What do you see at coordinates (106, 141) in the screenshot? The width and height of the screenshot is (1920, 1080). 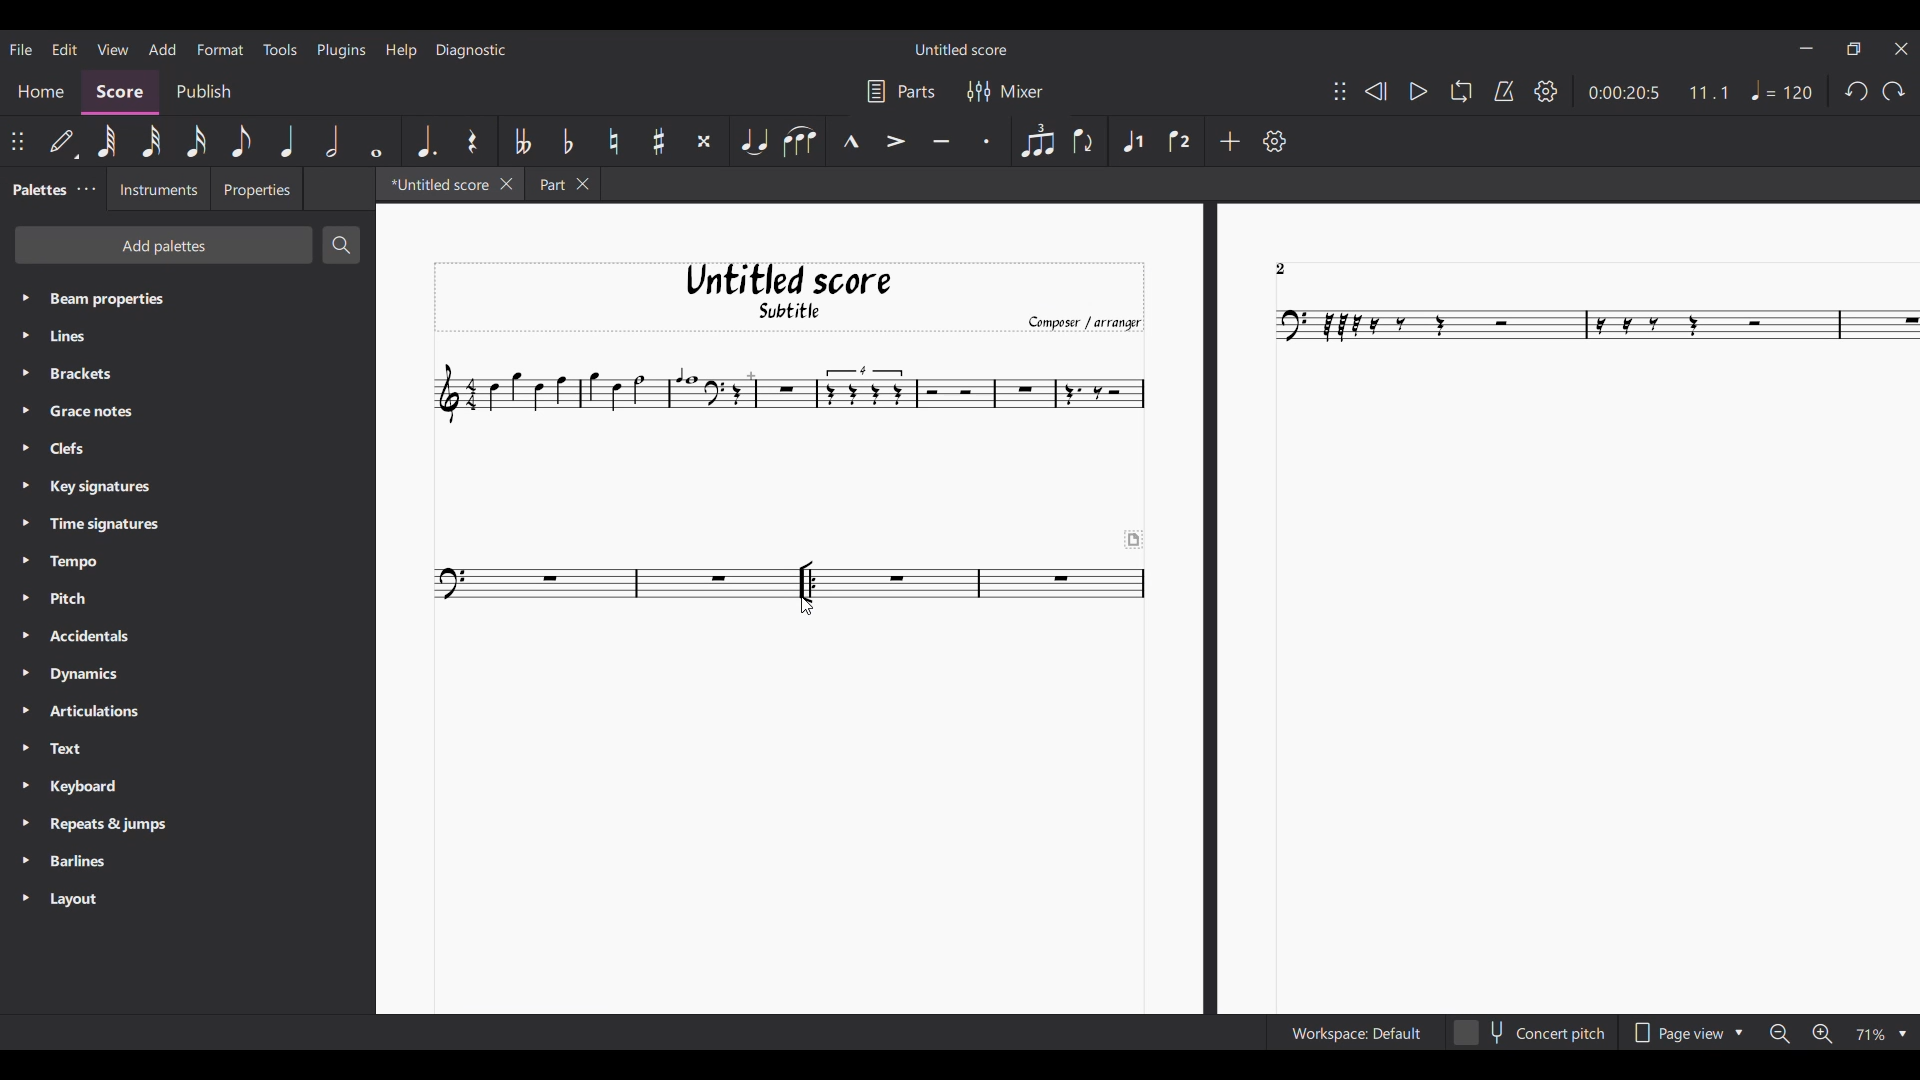 I see `64th note` at bounding box center [106, 141].